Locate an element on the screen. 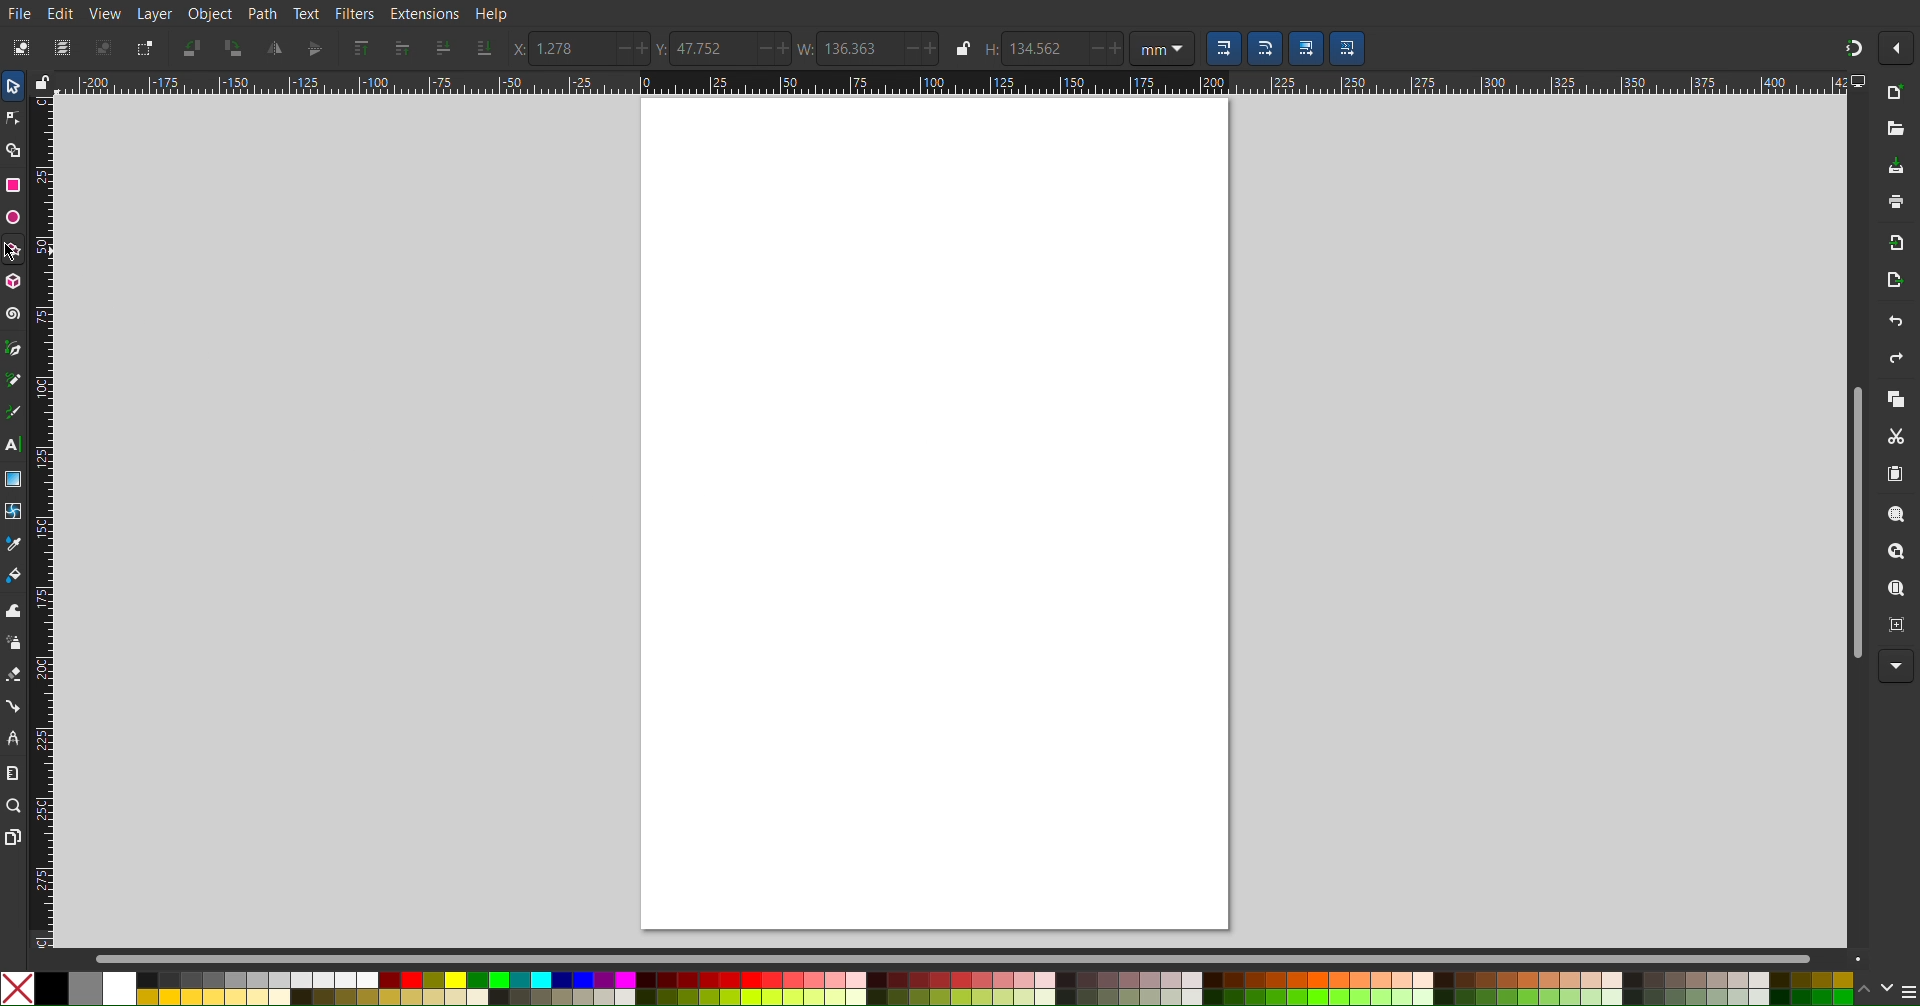 The width and height of the screenshot is (1920, 1006). More Options is located at coordinates (1897, 666).